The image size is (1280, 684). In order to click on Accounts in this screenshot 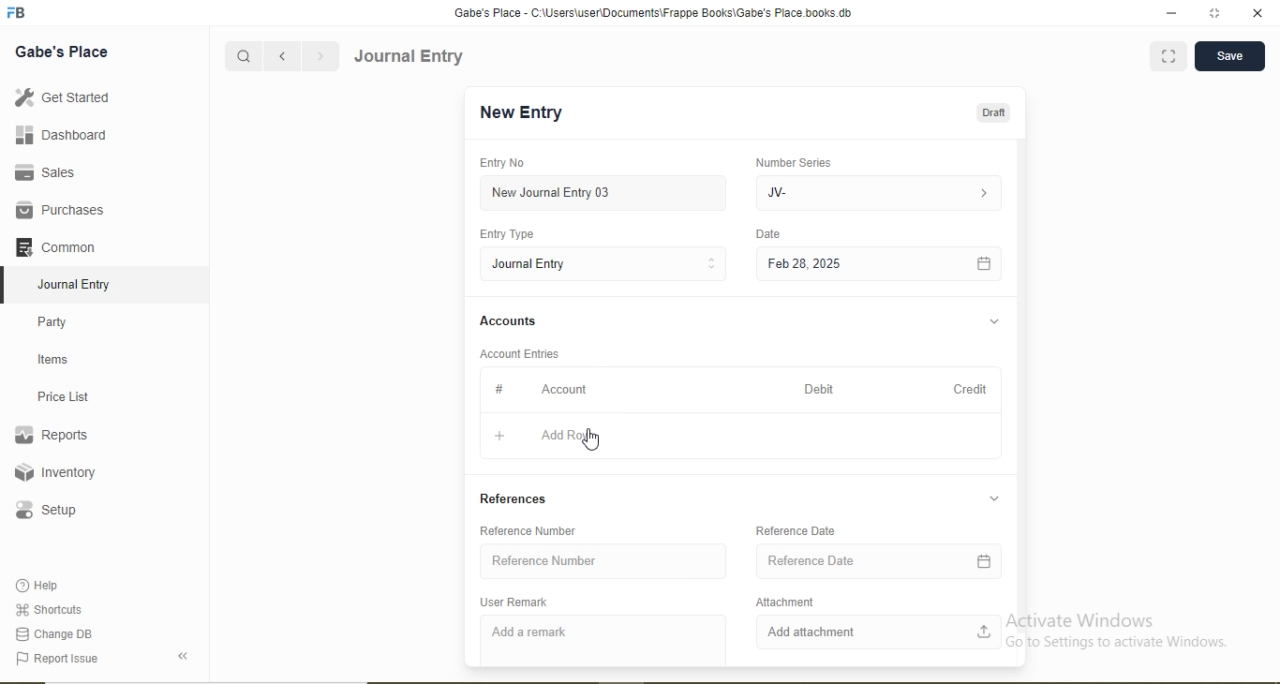, I will do `click(508, 320)`.